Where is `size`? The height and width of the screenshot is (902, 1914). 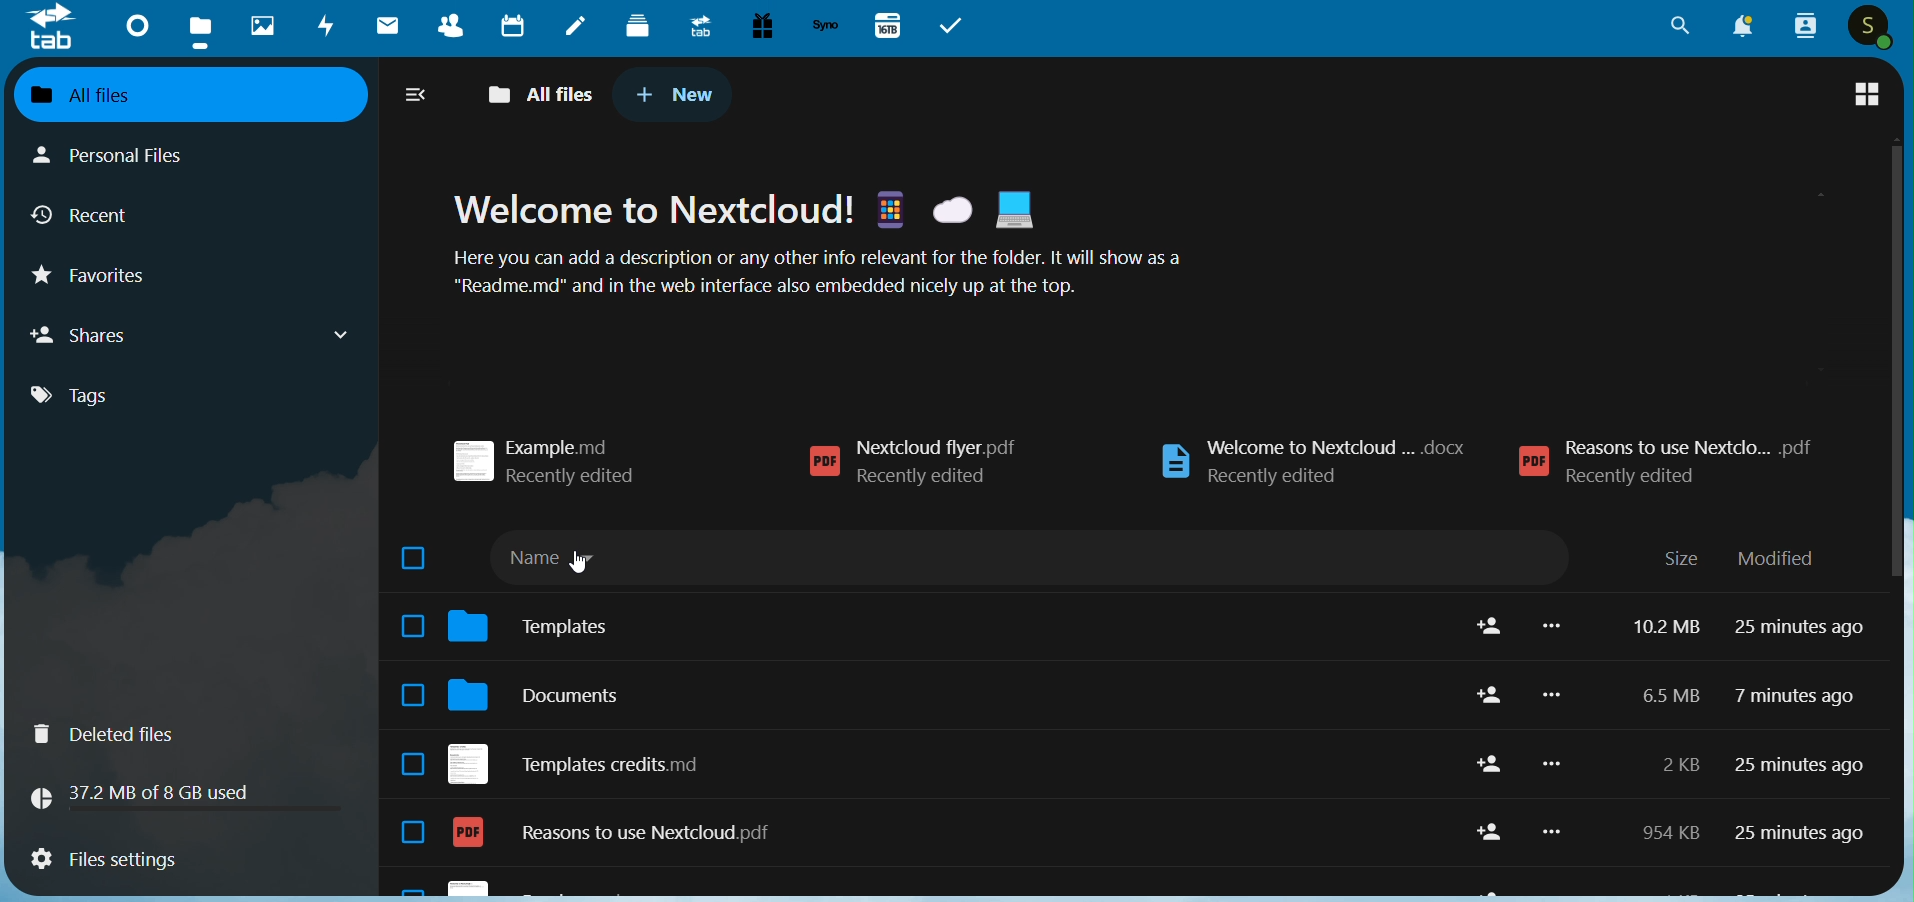
size is located at coordinates (1684, 557).